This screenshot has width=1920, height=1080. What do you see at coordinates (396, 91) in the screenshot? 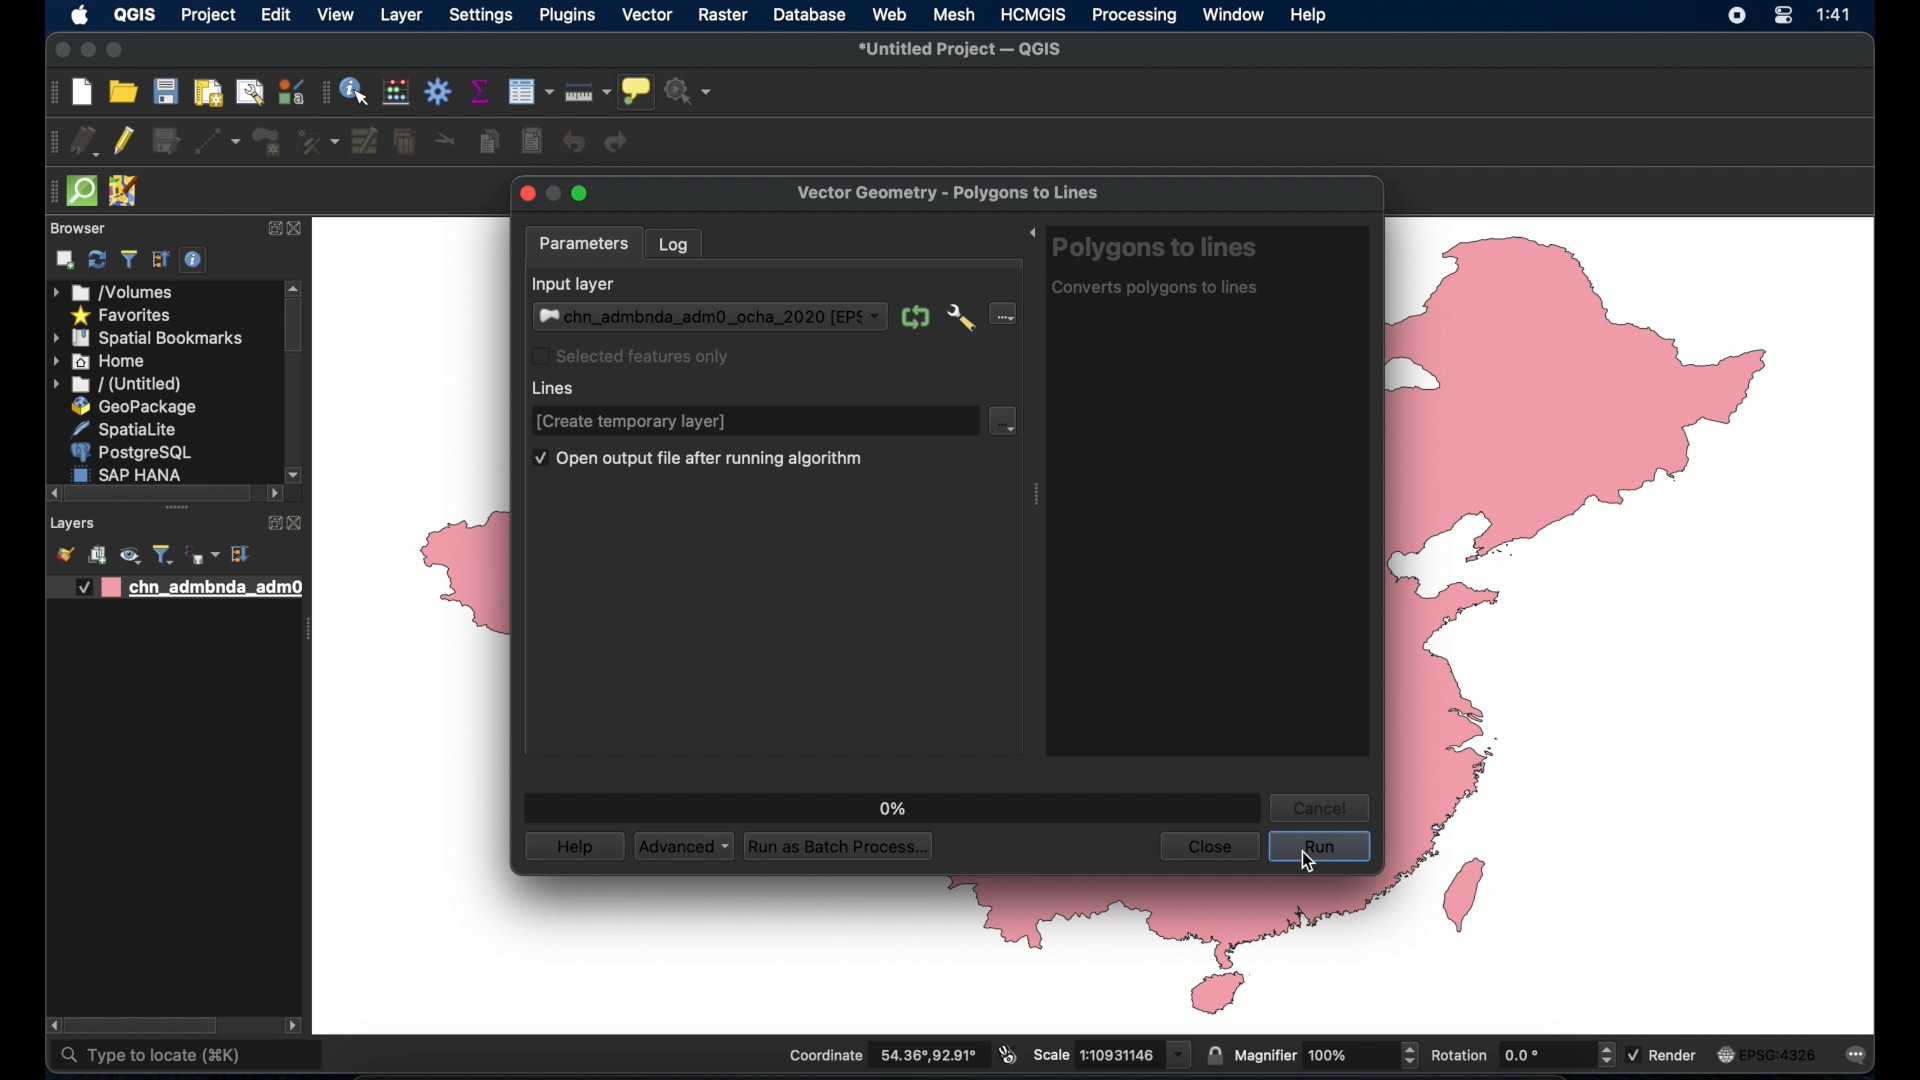
I see `open field calculator` at bounding box center [396, 91].